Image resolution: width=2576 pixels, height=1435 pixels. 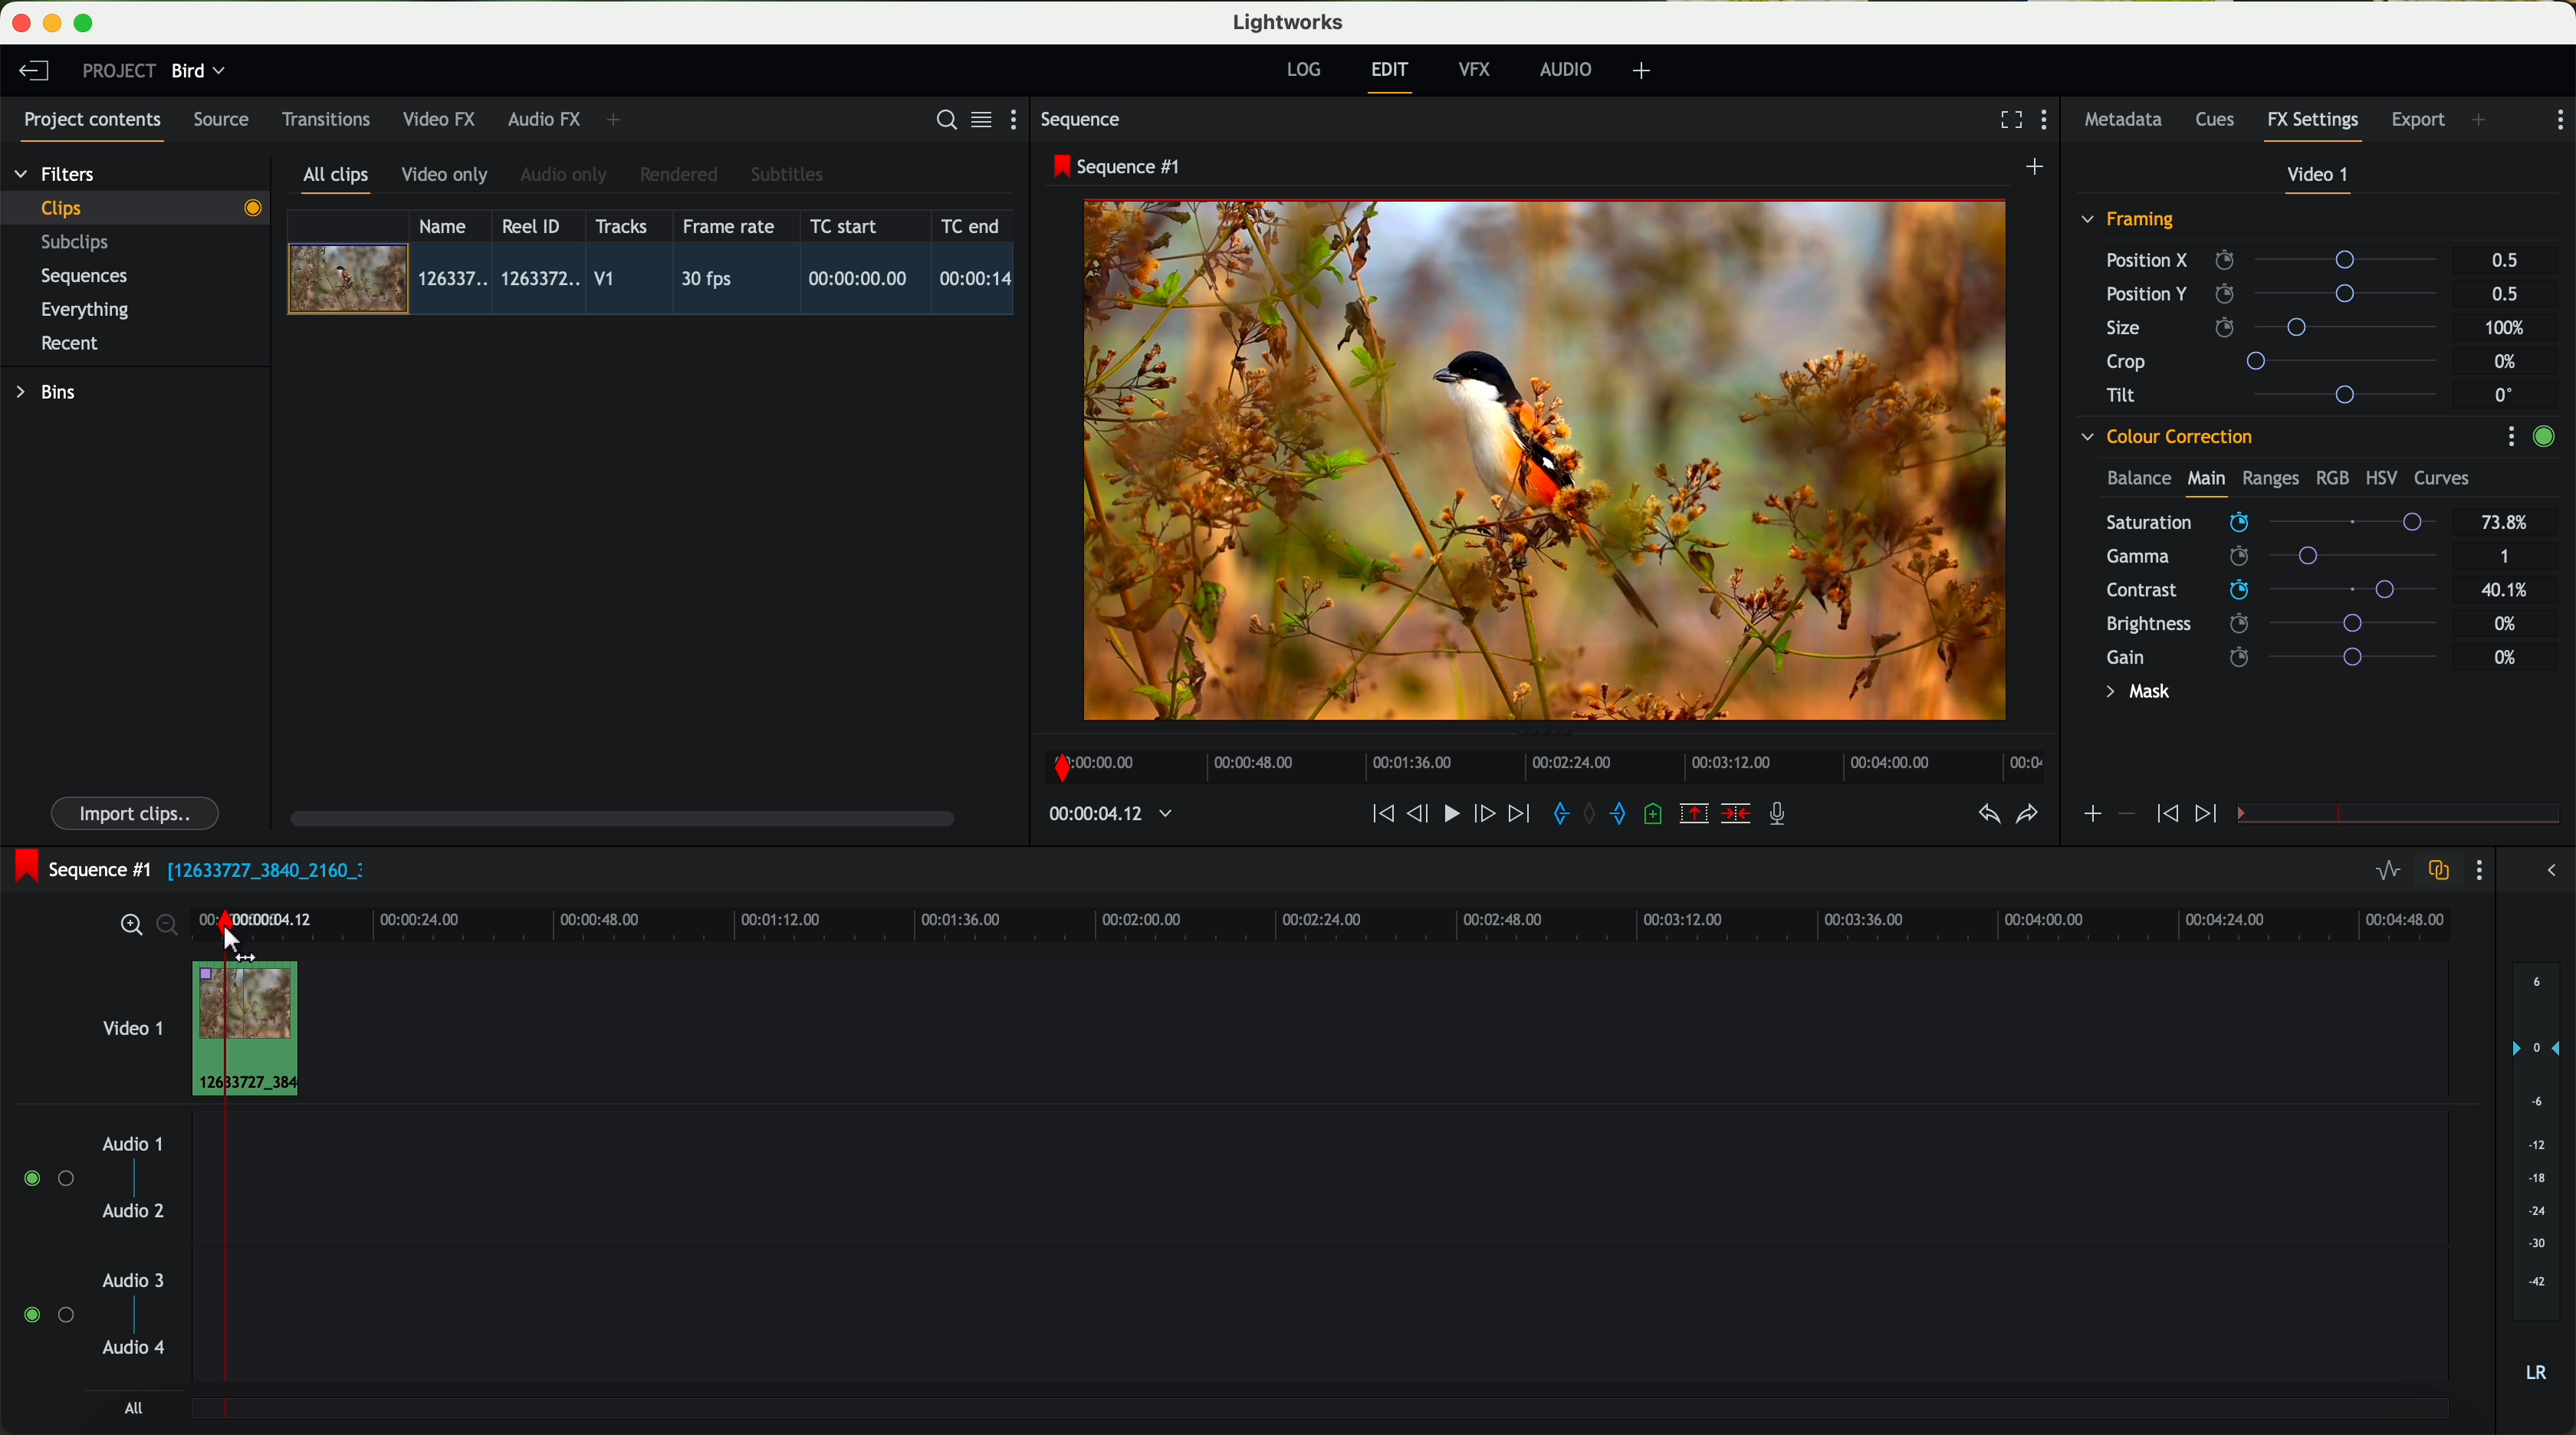 I want to click on search for assets or bins, so click(x=940, y=121).